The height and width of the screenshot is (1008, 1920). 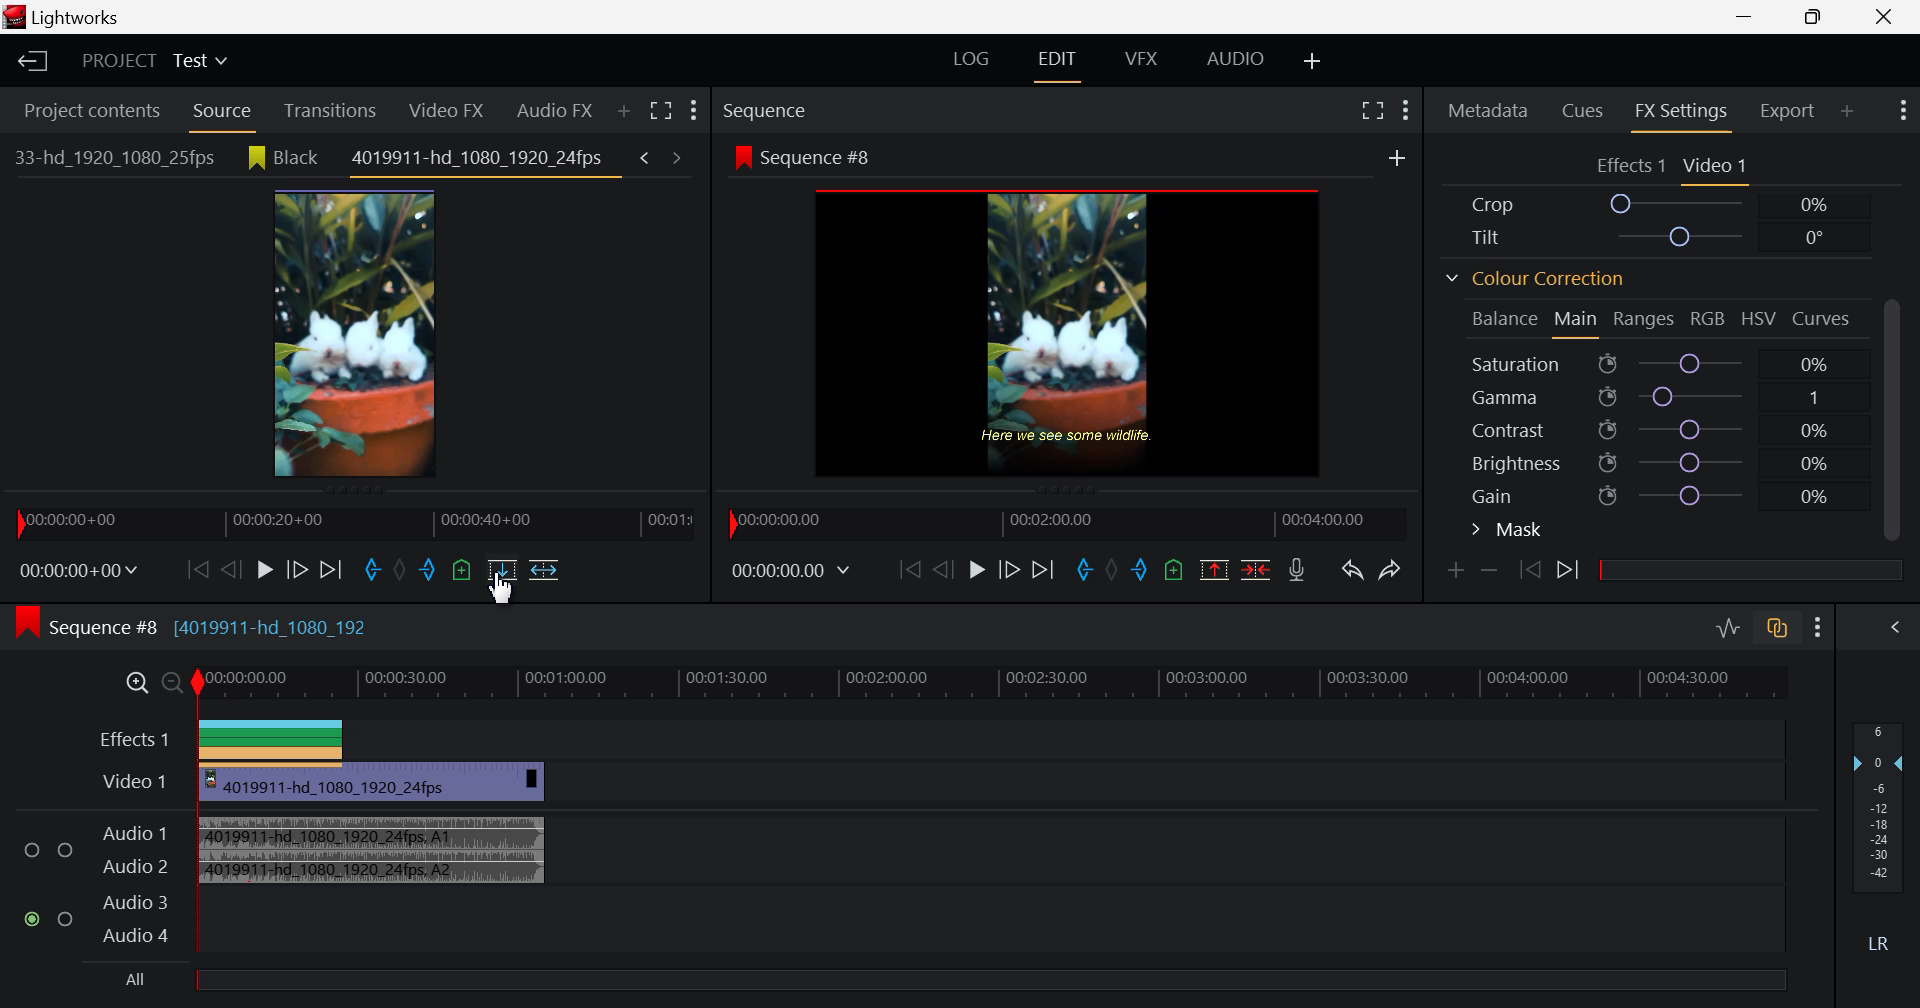 What do you see at coordinates (1660, 397) in the screenshot?
I see `Gamma` at bounding box center [1660, 397].